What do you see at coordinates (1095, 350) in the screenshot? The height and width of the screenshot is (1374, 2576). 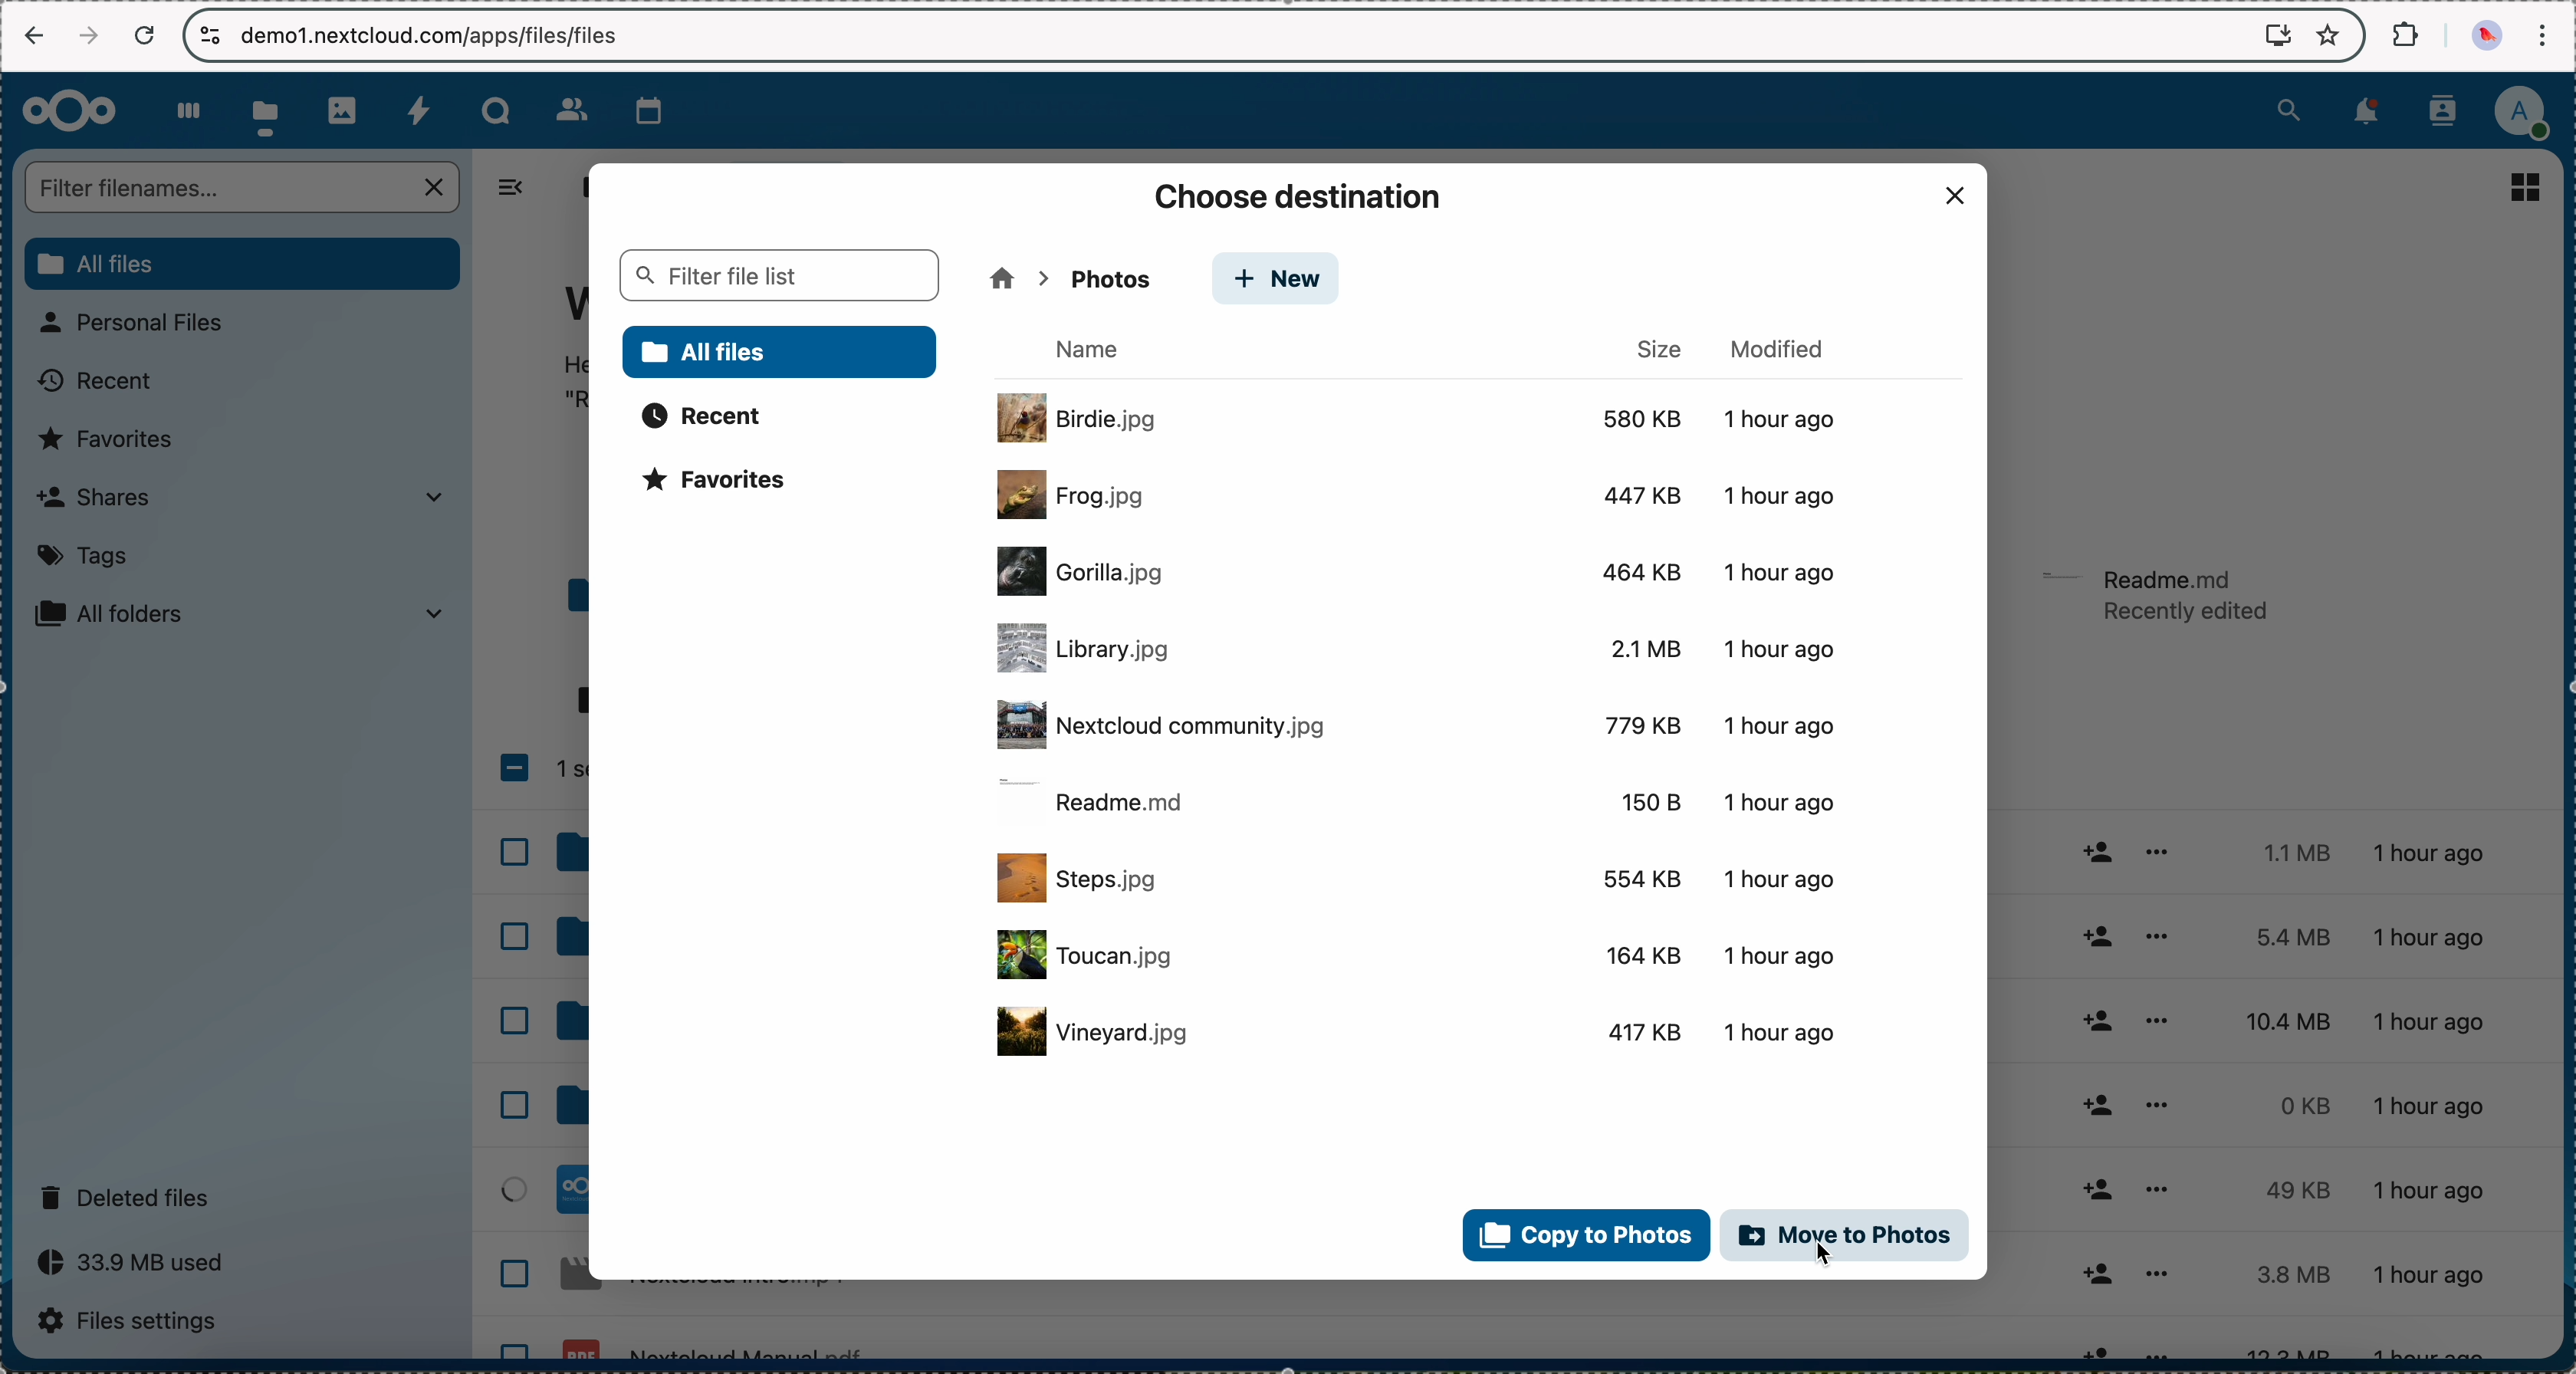 I see `name` at bounding box center [1095, 350].